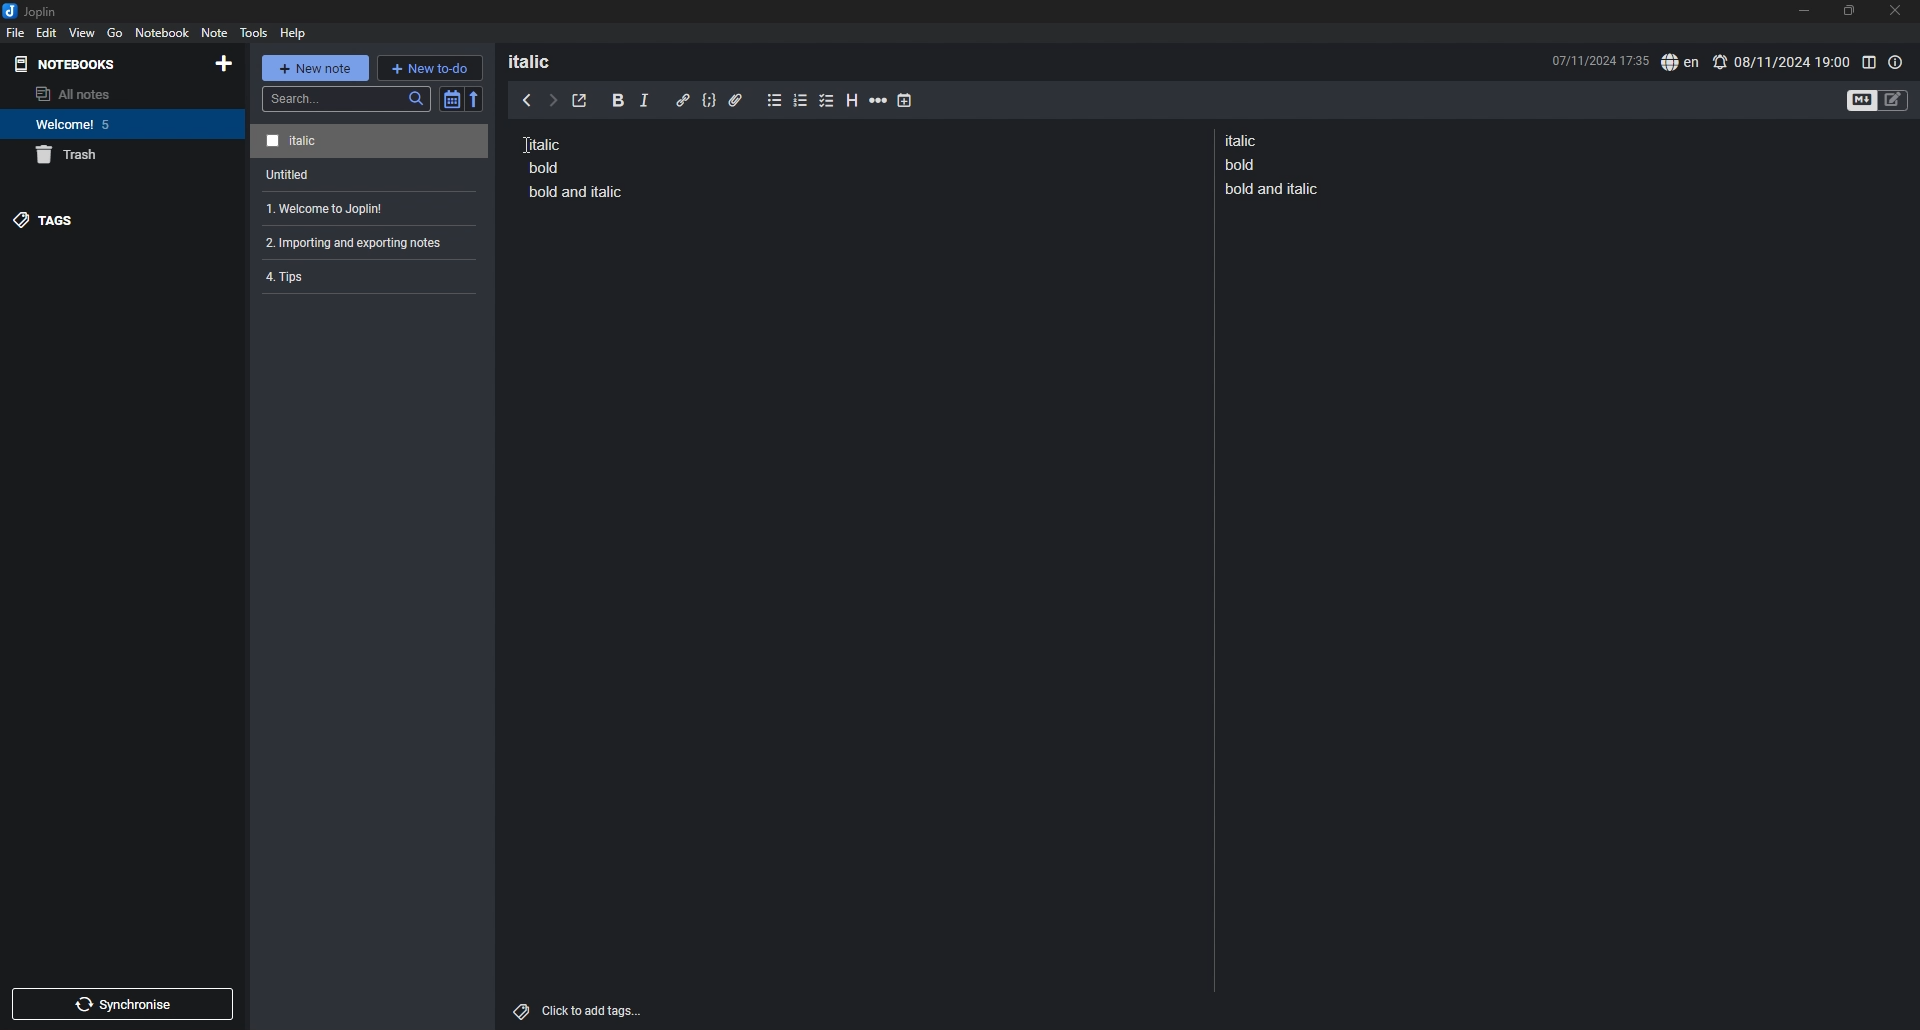 The height and width of the screenshot is (1030, 1920). What do you see at coordinates (708, 101) in the screenshot?
I see `code` at bounding box center [708, 101].